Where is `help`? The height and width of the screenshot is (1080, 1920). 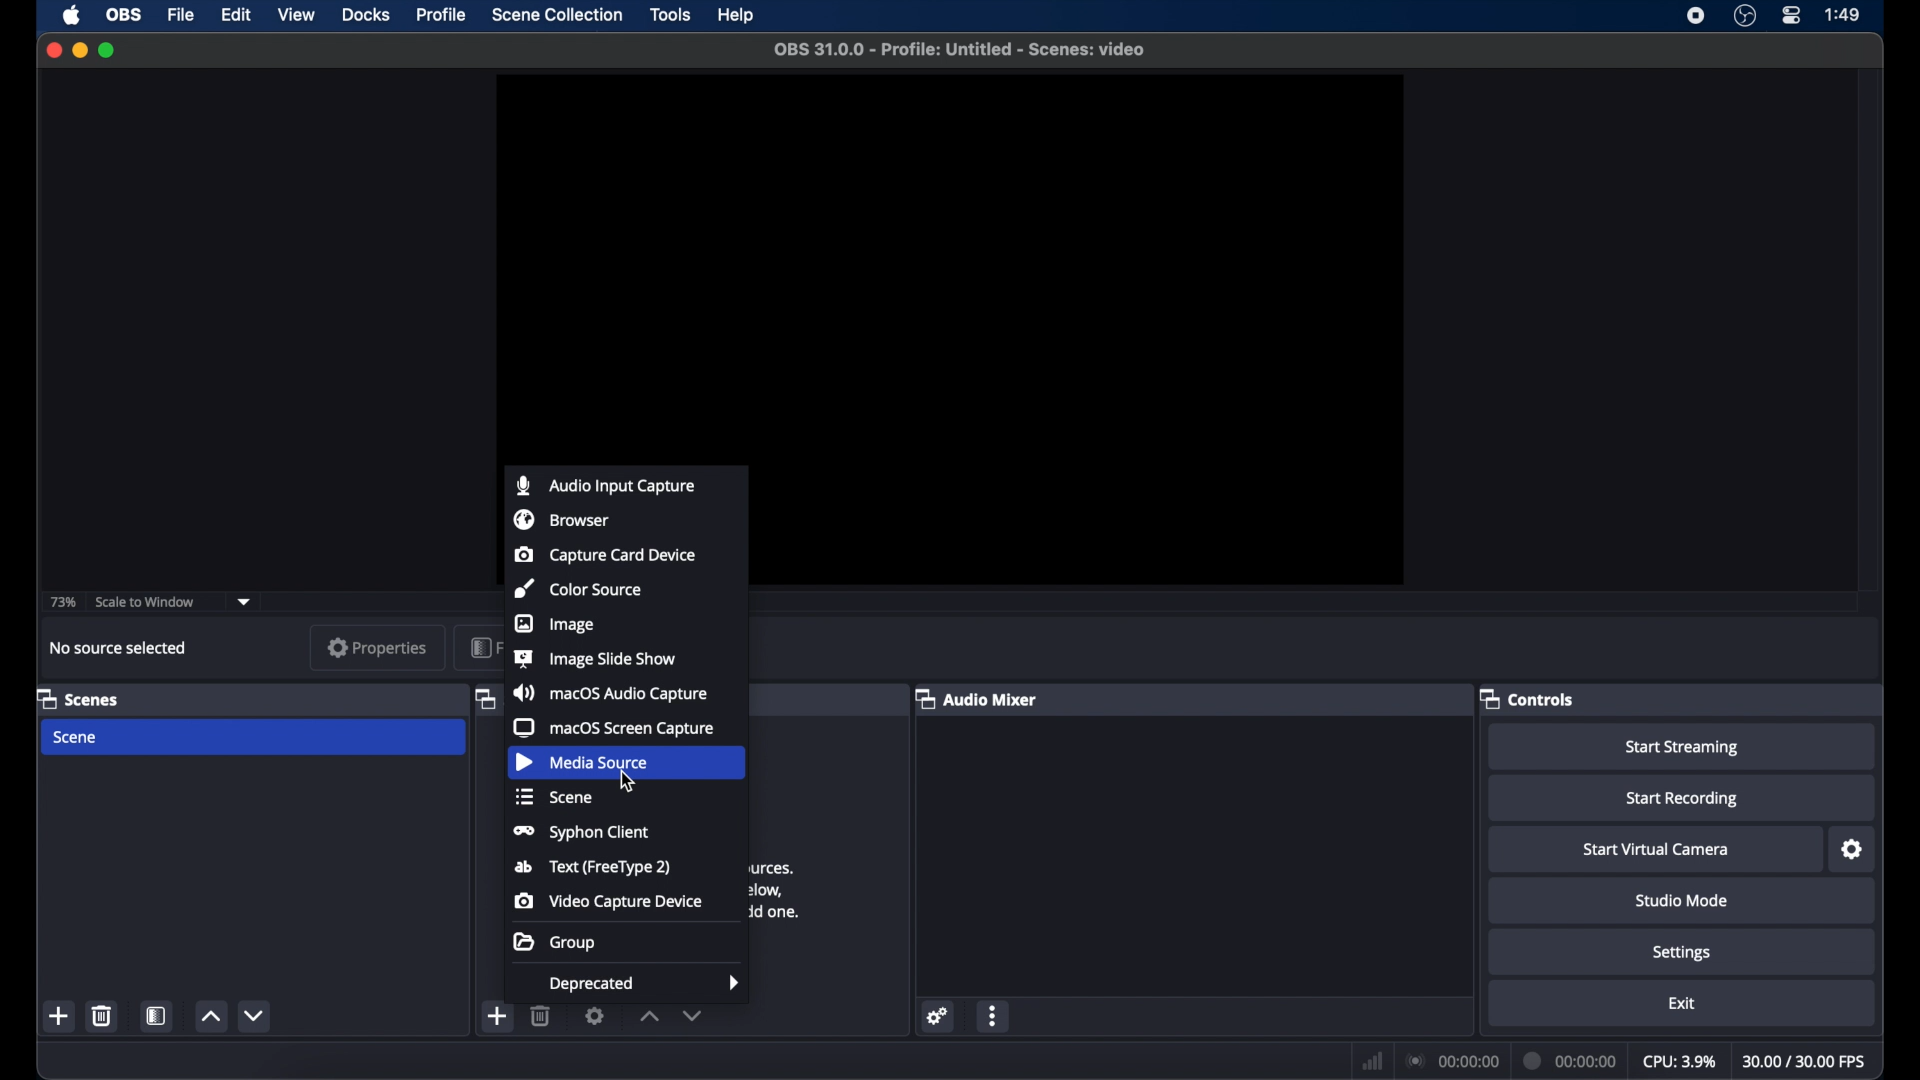
help is located at coordinates (736, 16).